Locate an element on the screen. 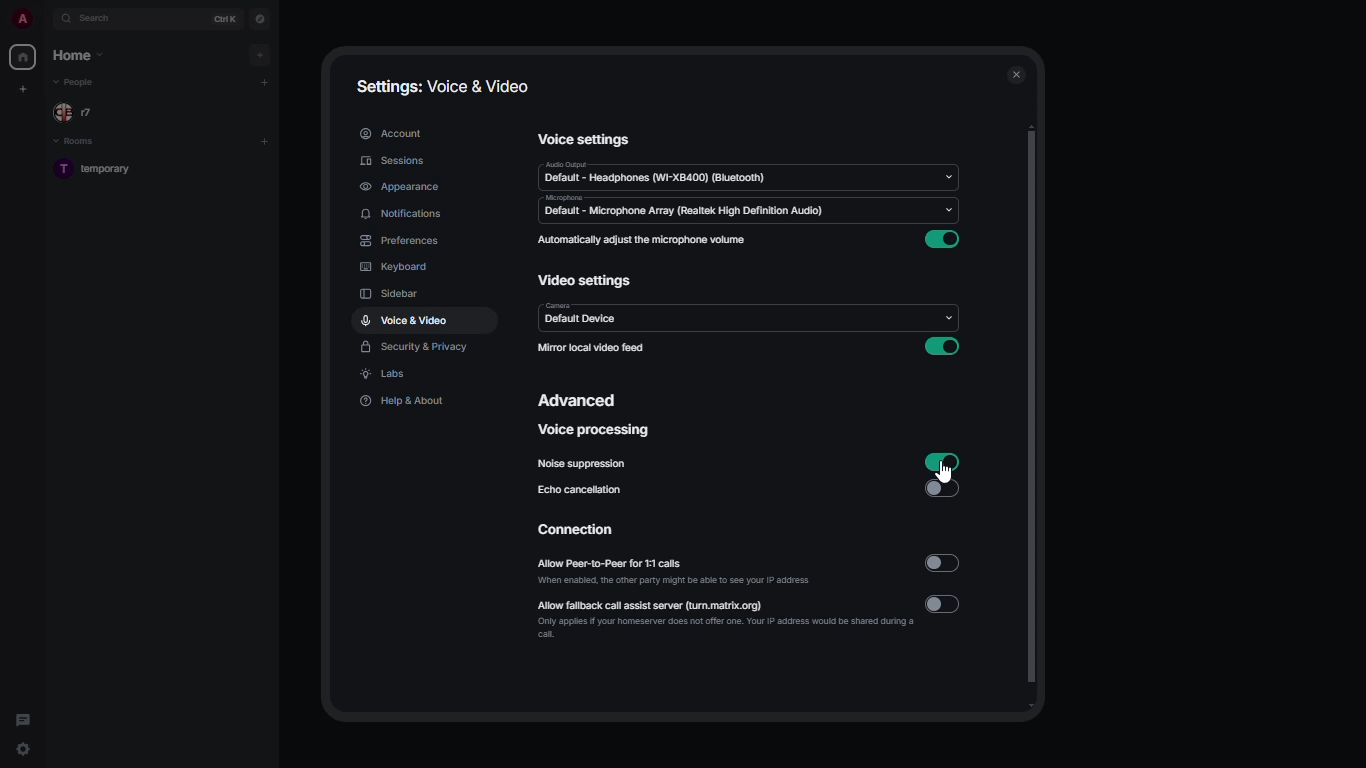 The image size is (1366, 768). quick settings is located at coordinates (21, 751).